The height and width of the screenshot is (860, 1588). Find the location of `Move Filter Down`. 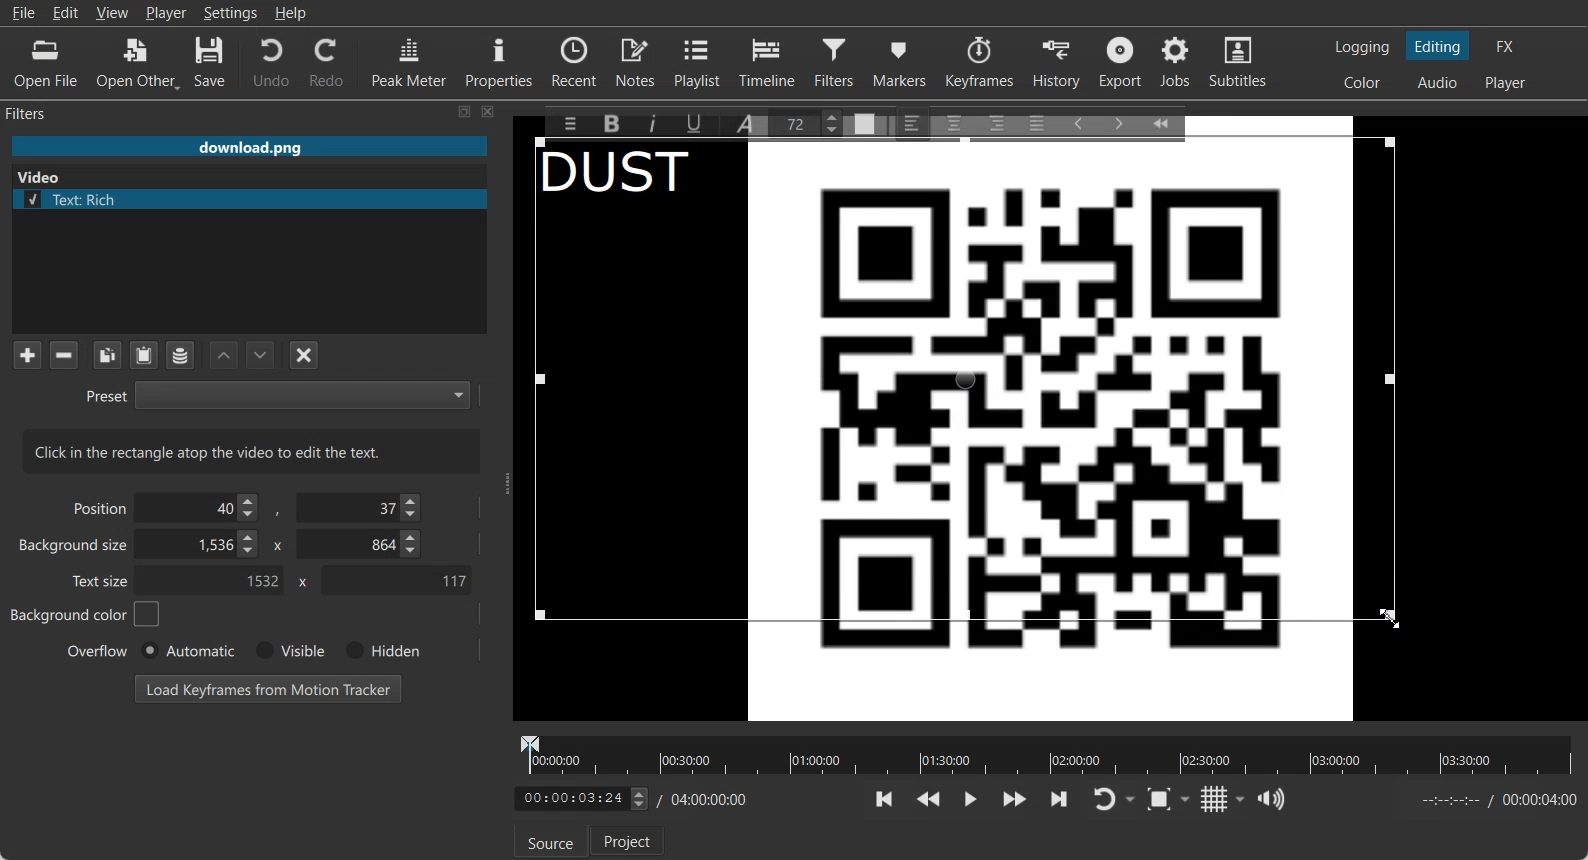

Move Filter Down is located at coordinates (261, 355).